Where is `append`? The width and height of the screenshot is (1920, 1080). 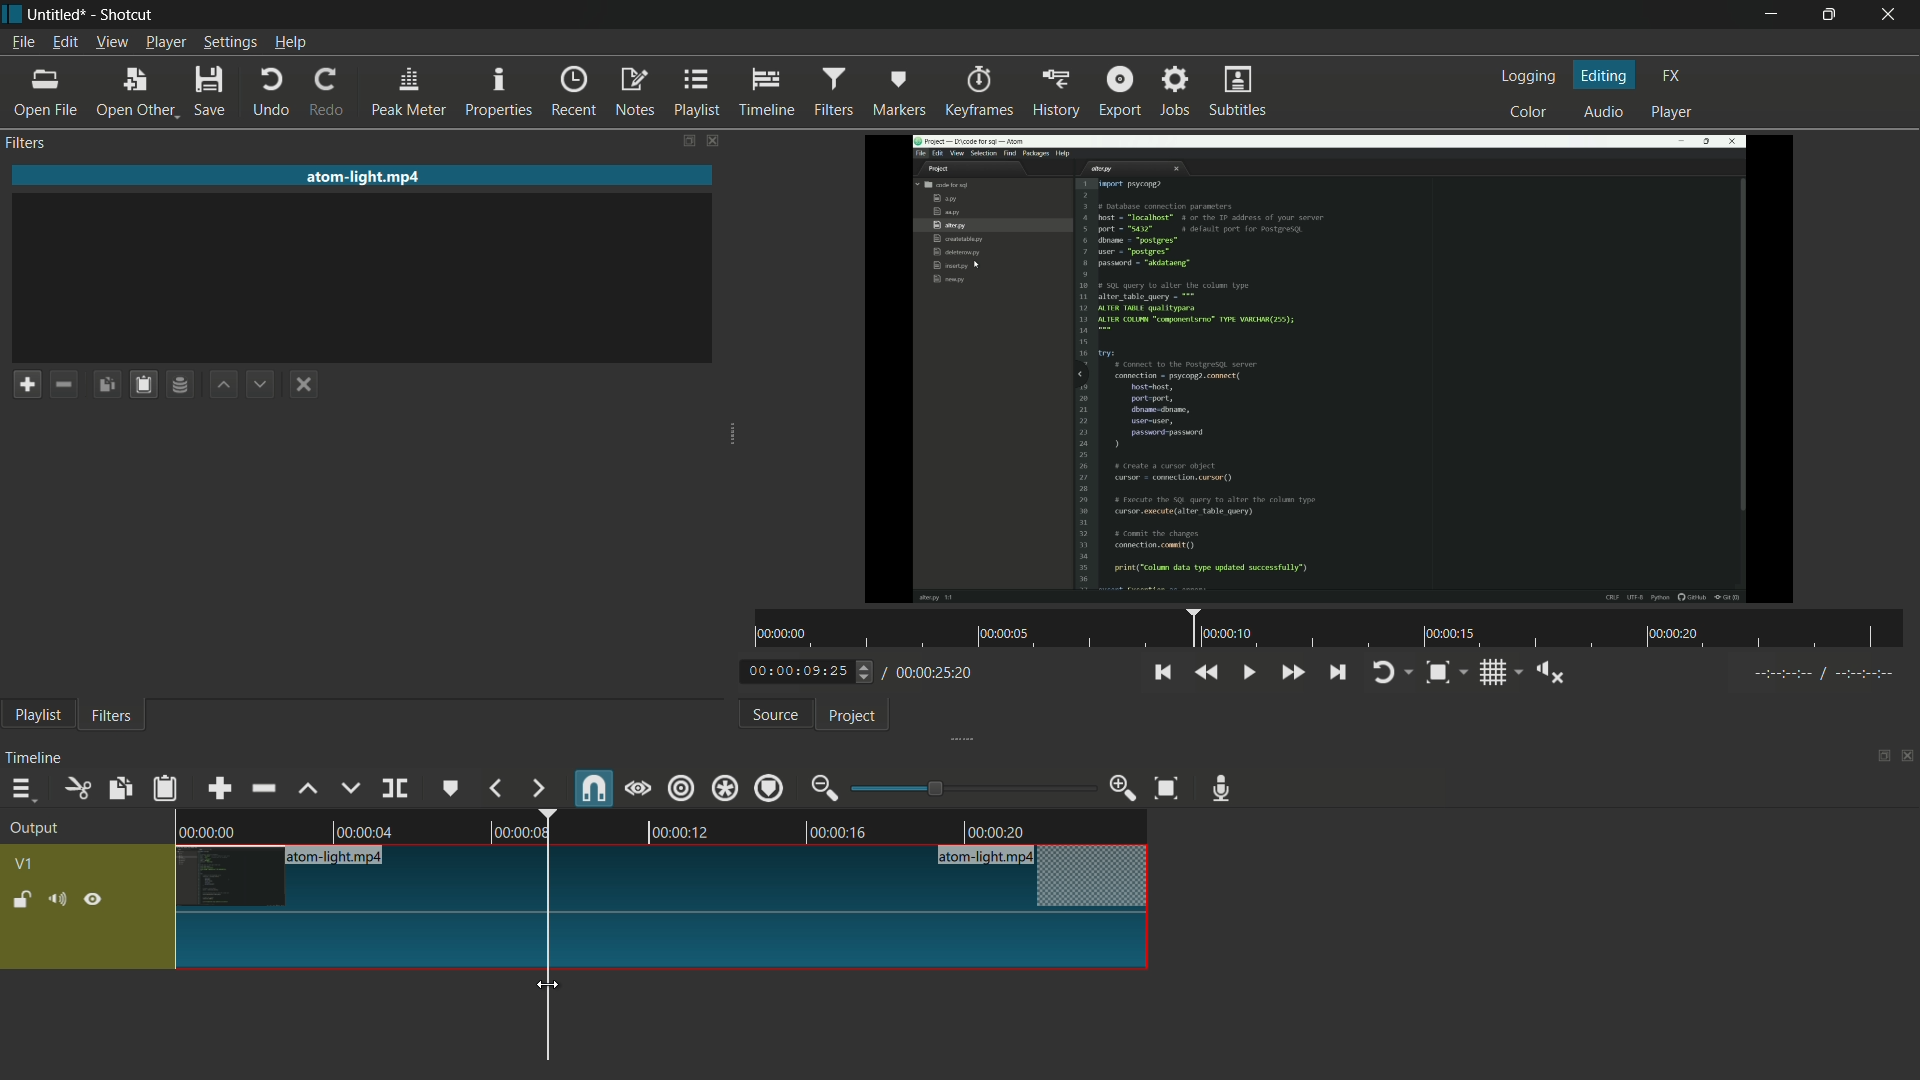 append is located at coordinates (223, 787).